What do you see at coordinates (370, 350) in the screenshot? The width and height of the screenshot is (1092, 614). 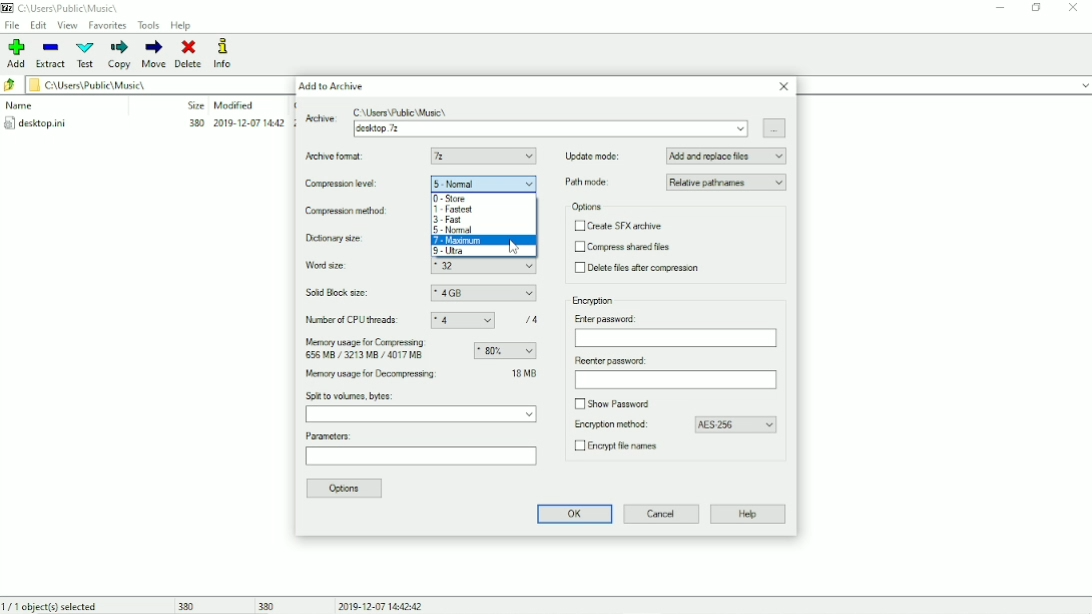 I see `Memory usage for compressing` at bounding box center [370, 350].